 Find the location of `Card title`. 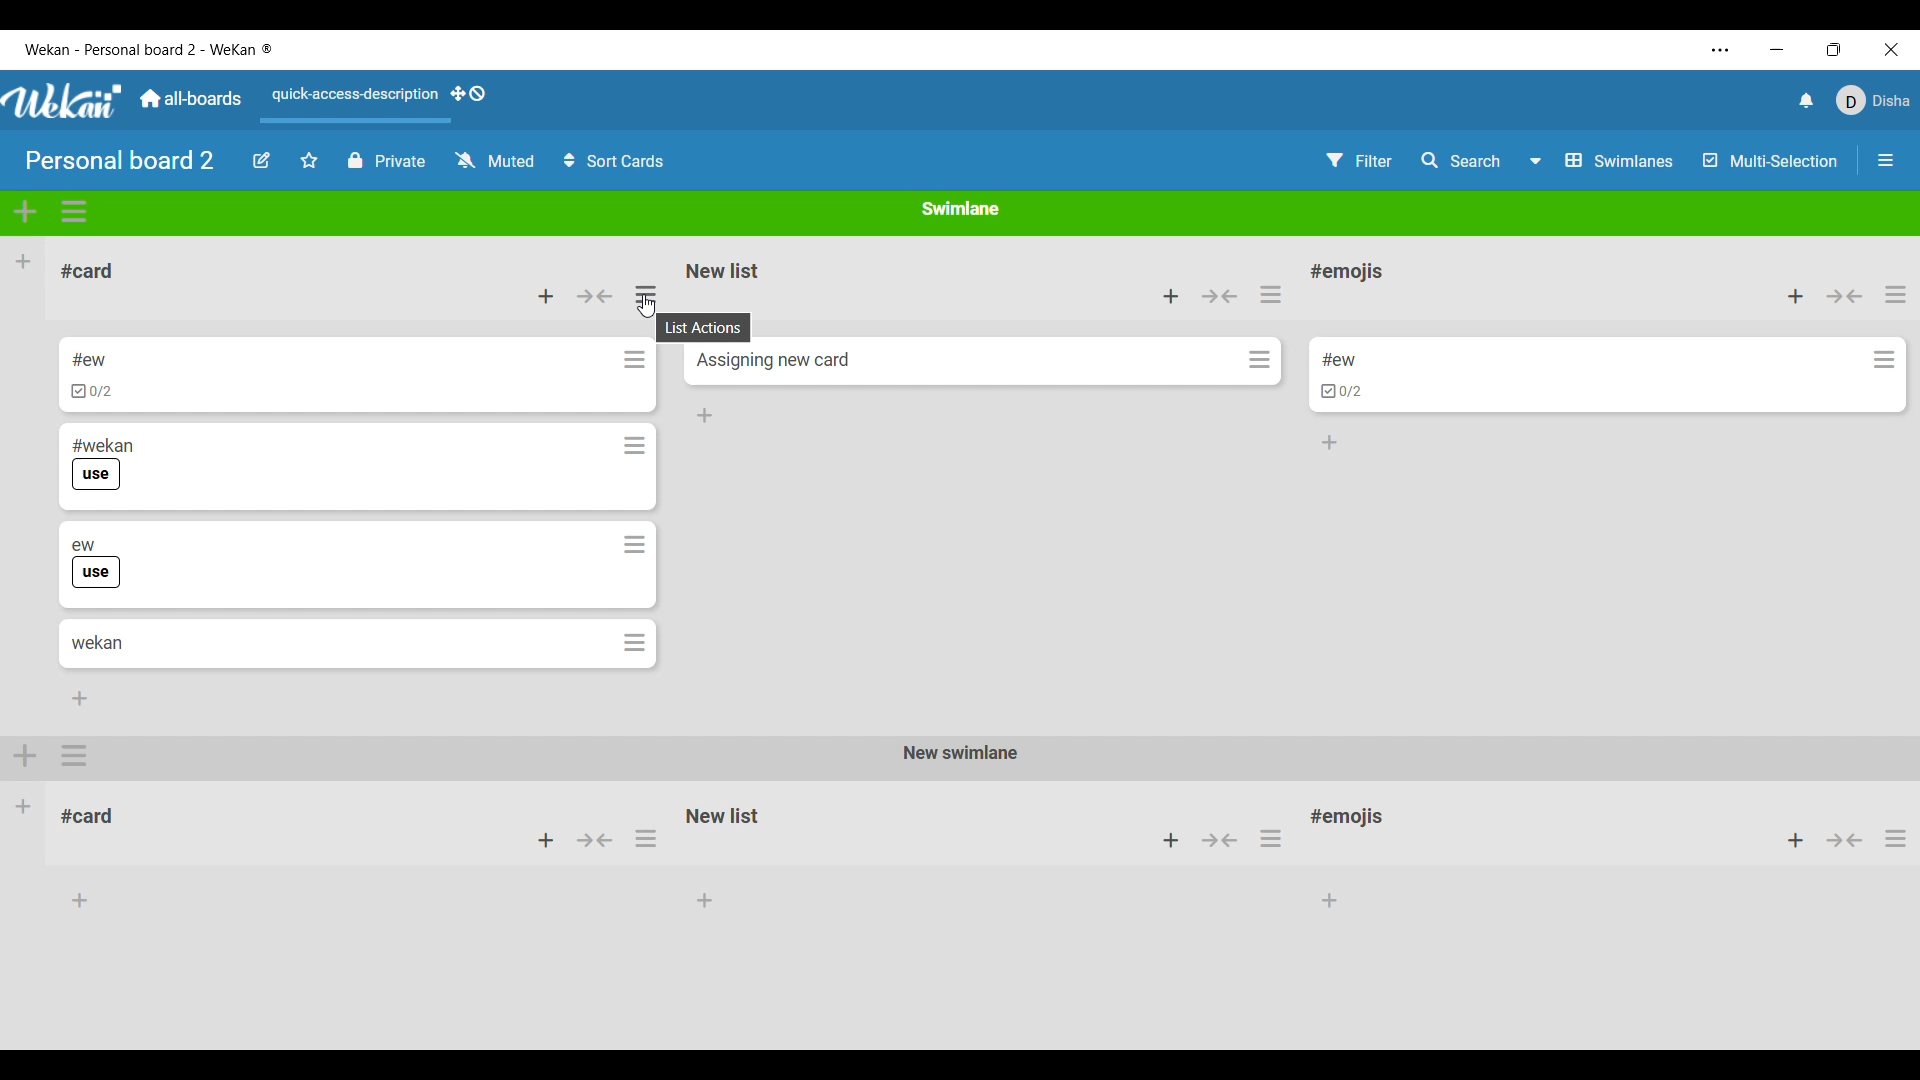

Card title is located at coordinates (1338, 360).